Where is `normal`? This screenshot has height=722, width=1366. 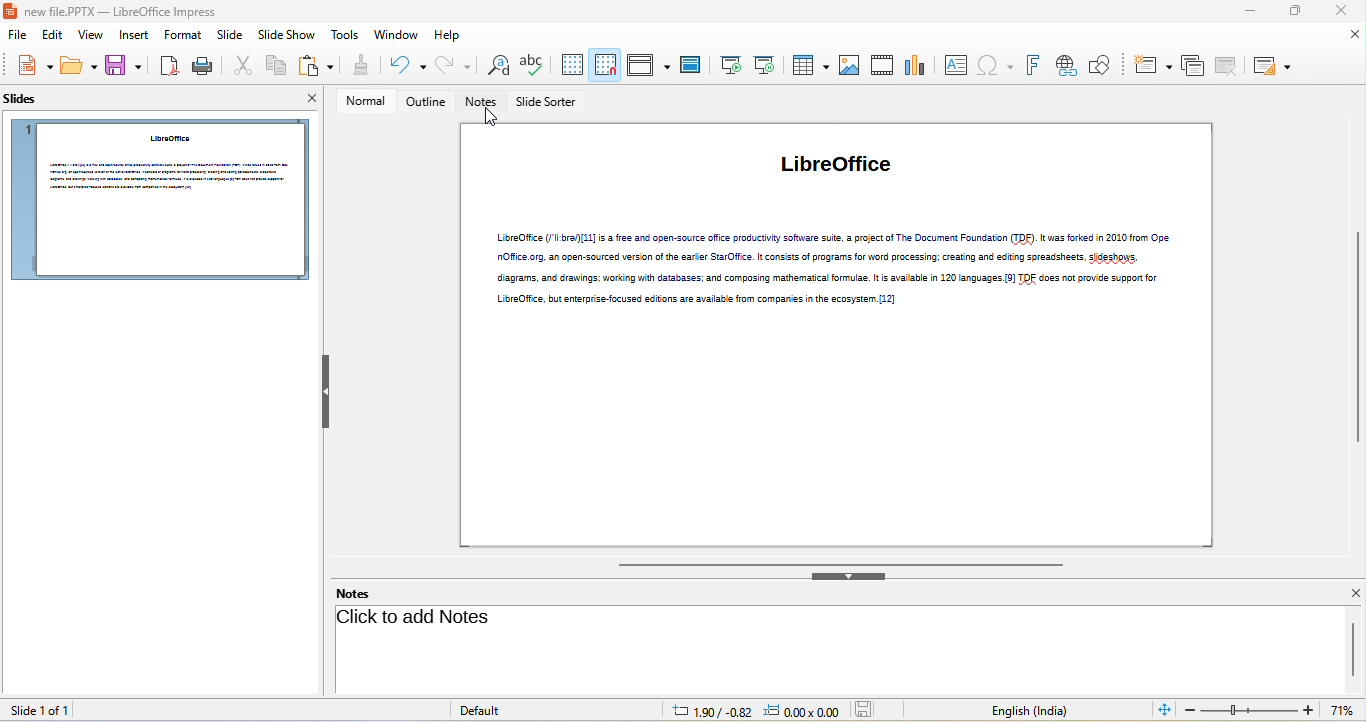 normal is located at coordinates (361, 102).